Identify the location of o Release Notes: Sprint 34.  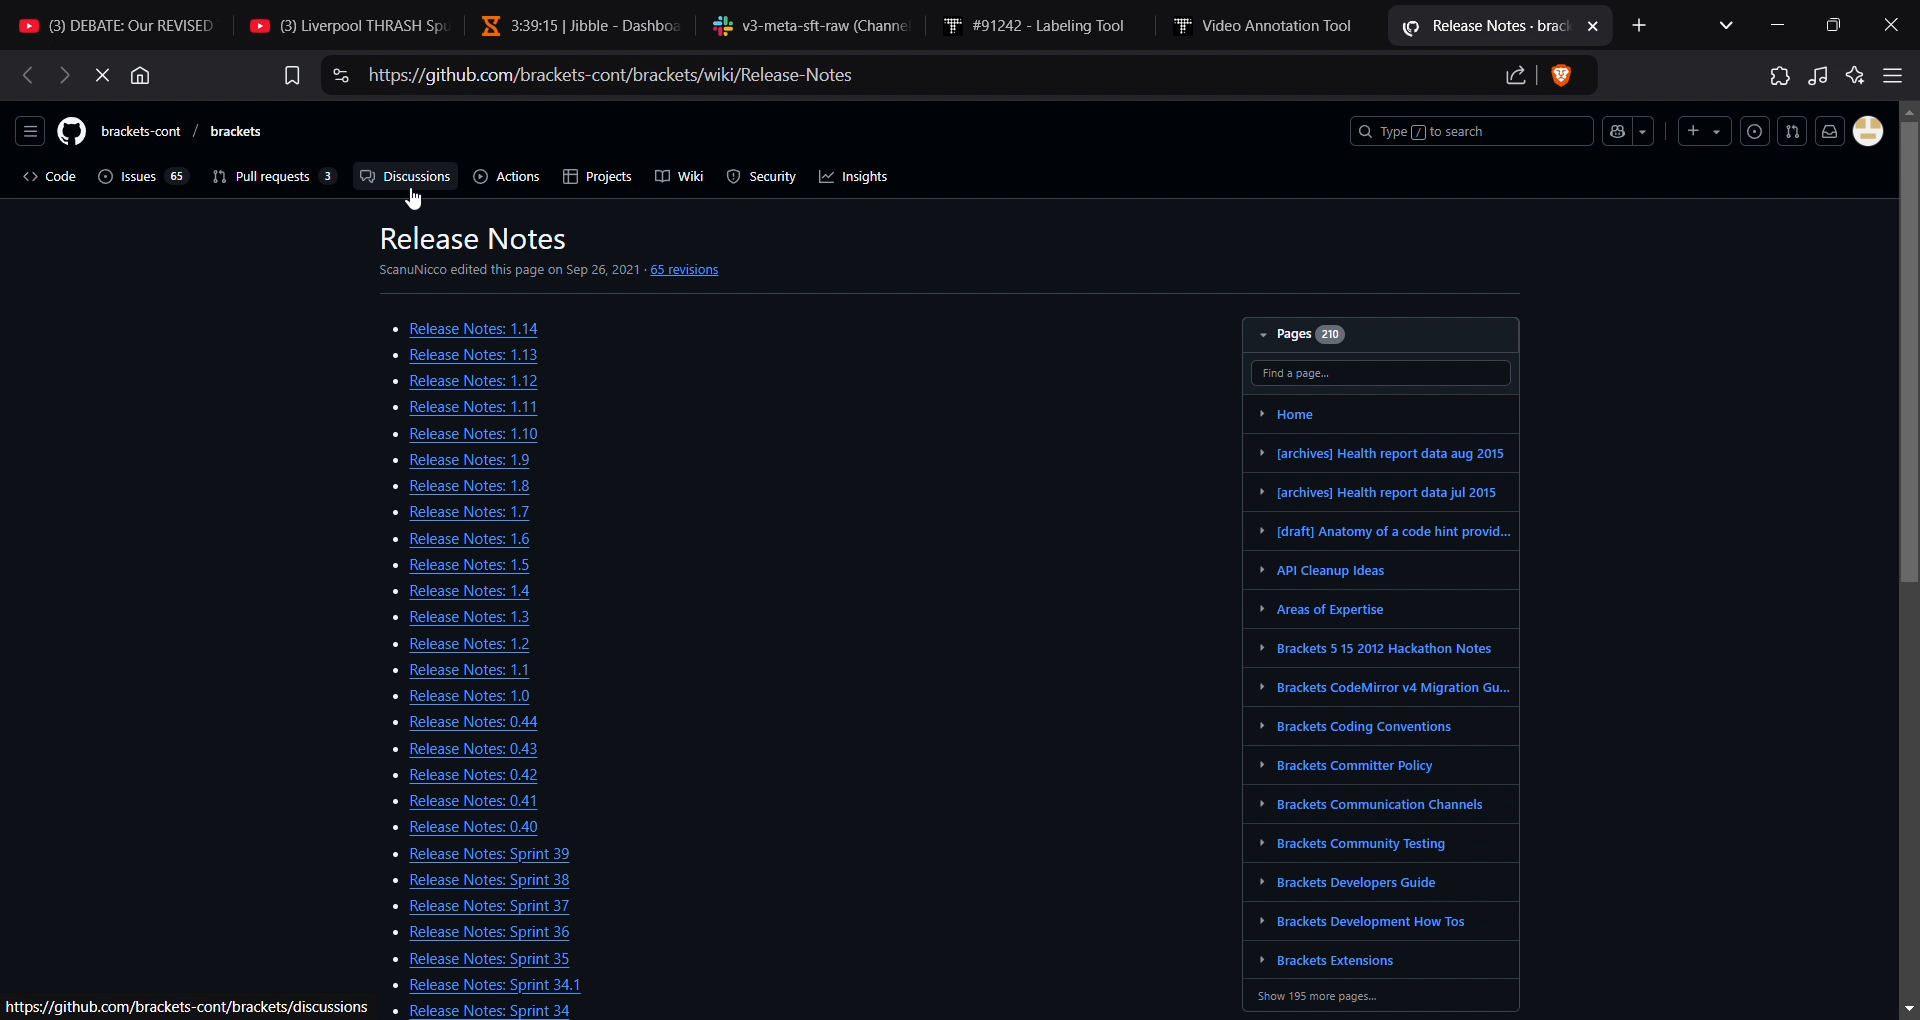
(490, 1011).